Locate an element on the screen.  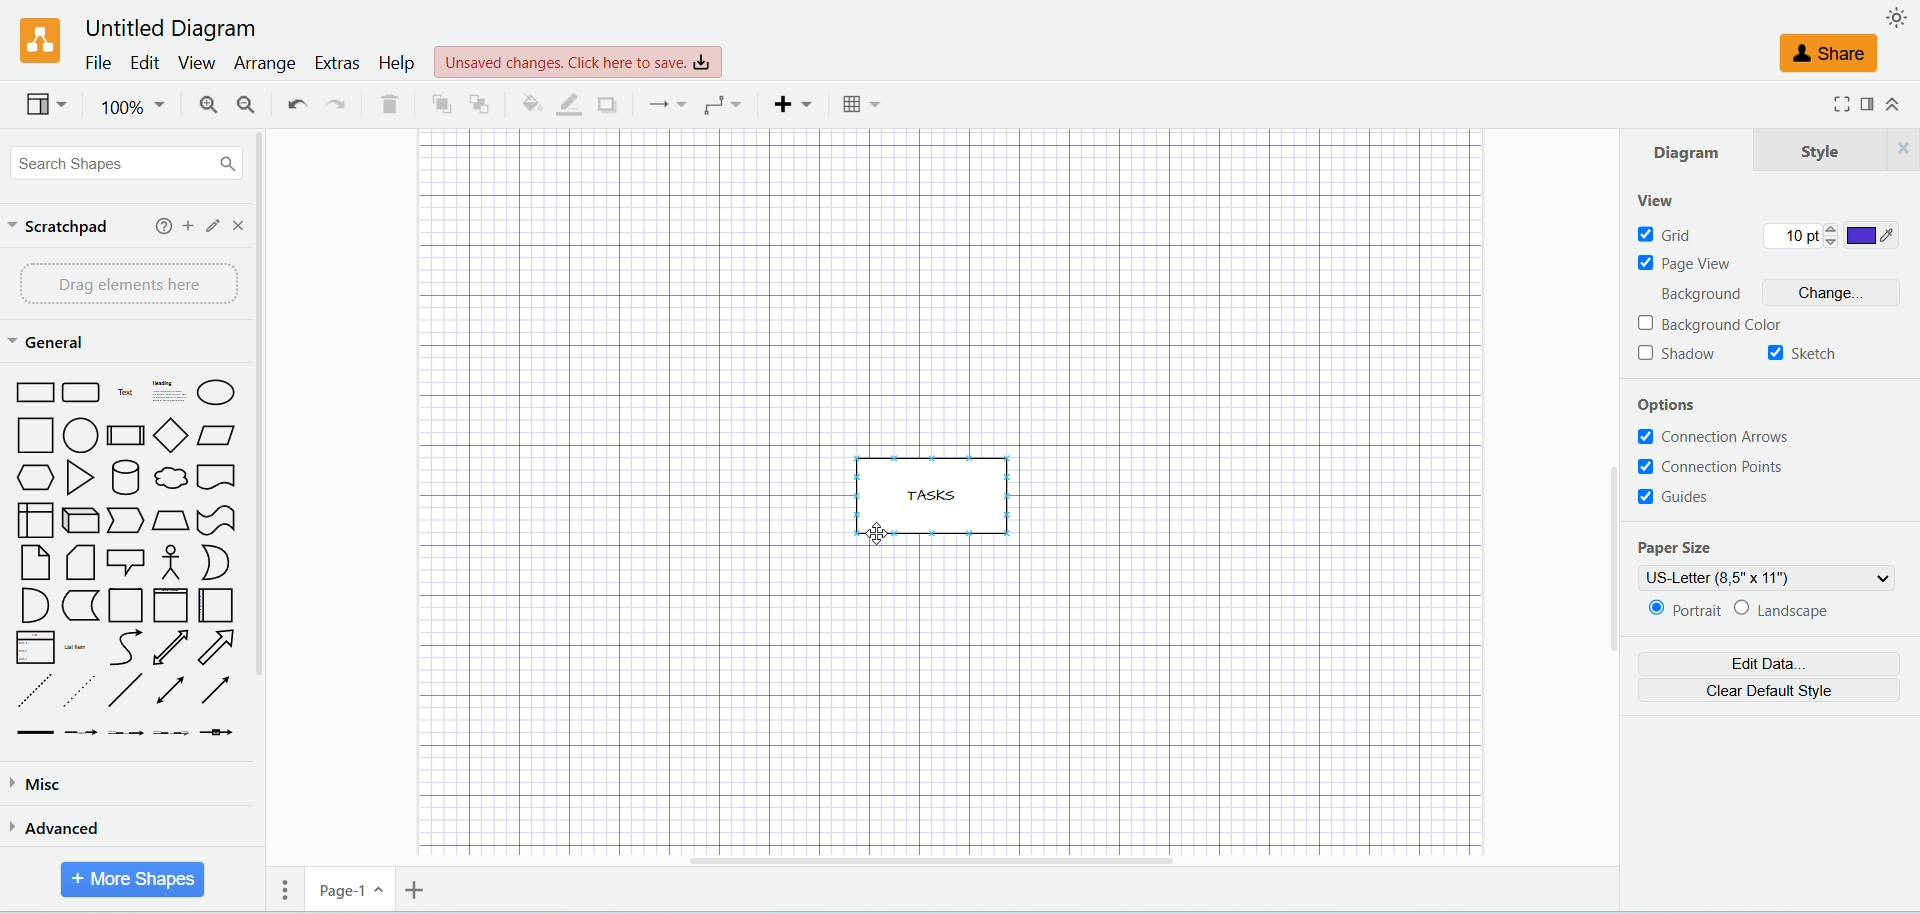
to back is located at coordinates (480, 102).